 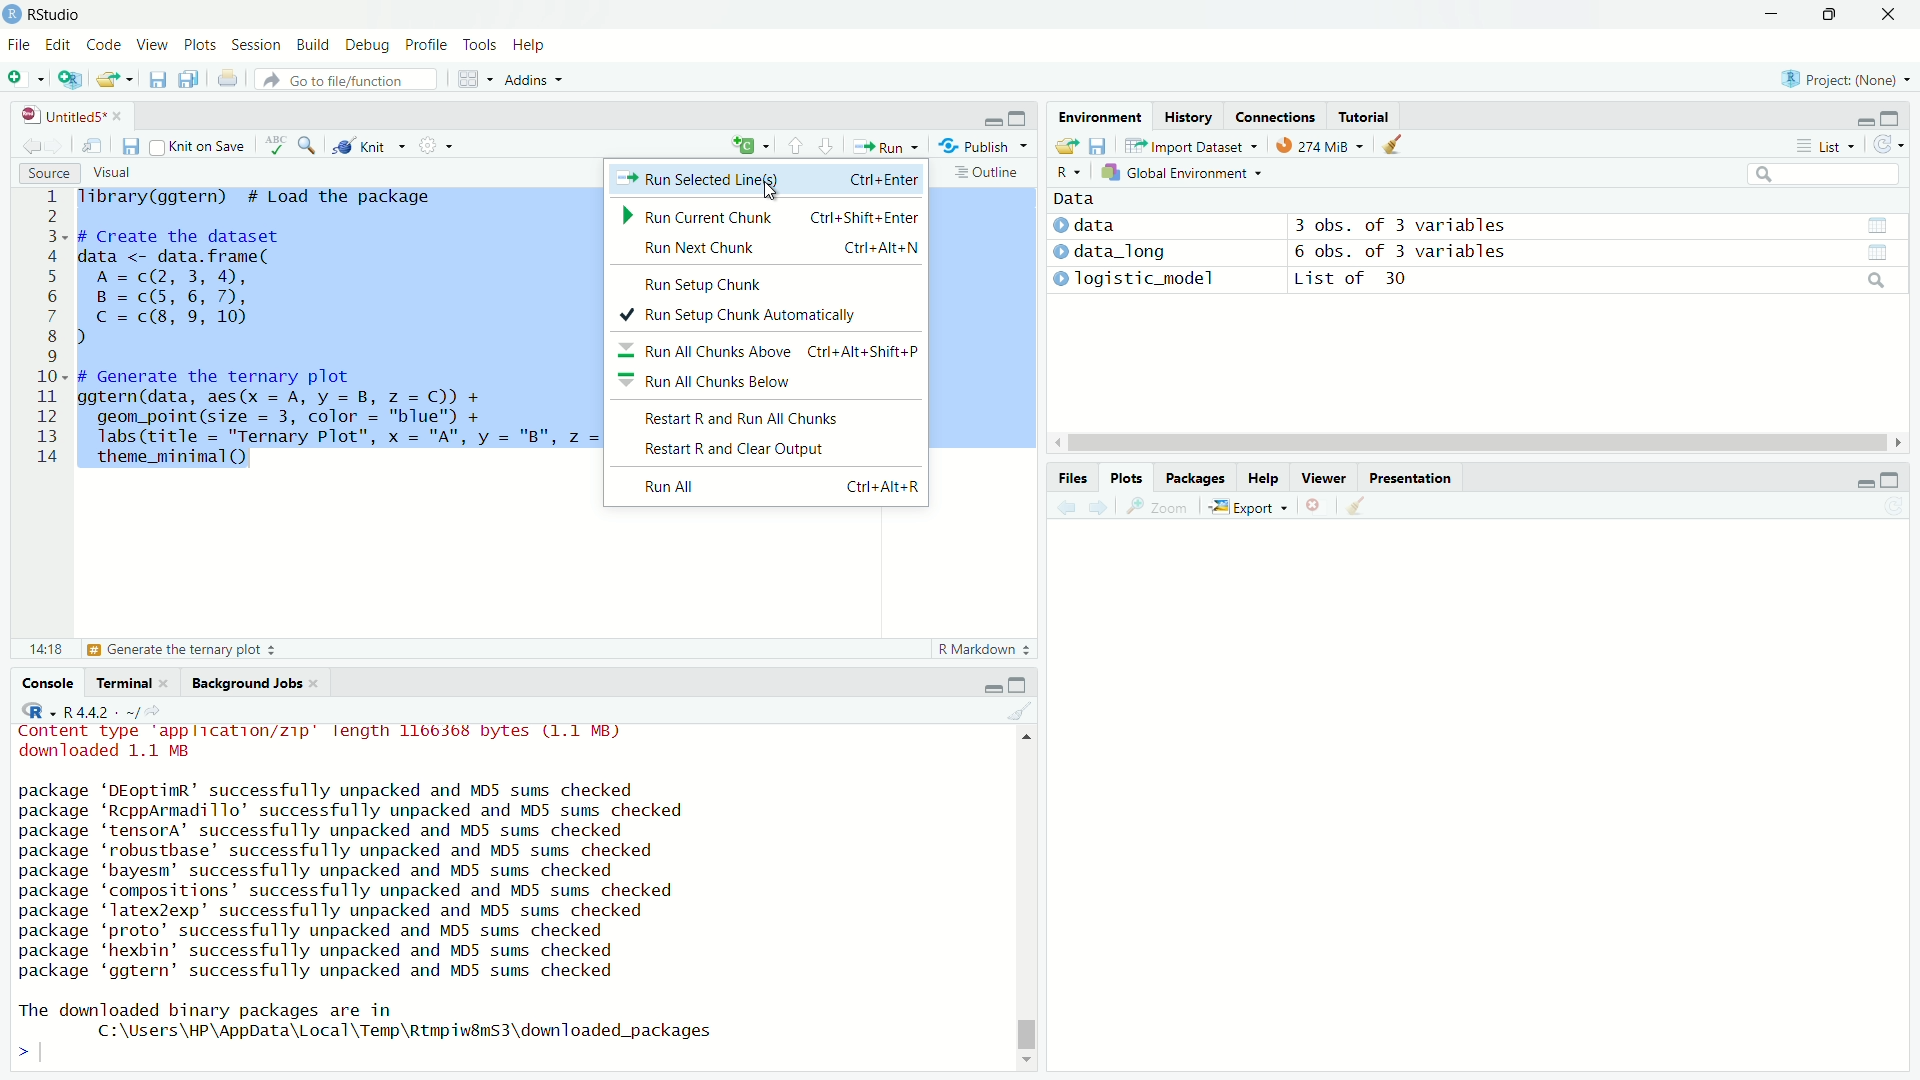 I want to click on Run Setup Chunk, so click(x=720, y=282).